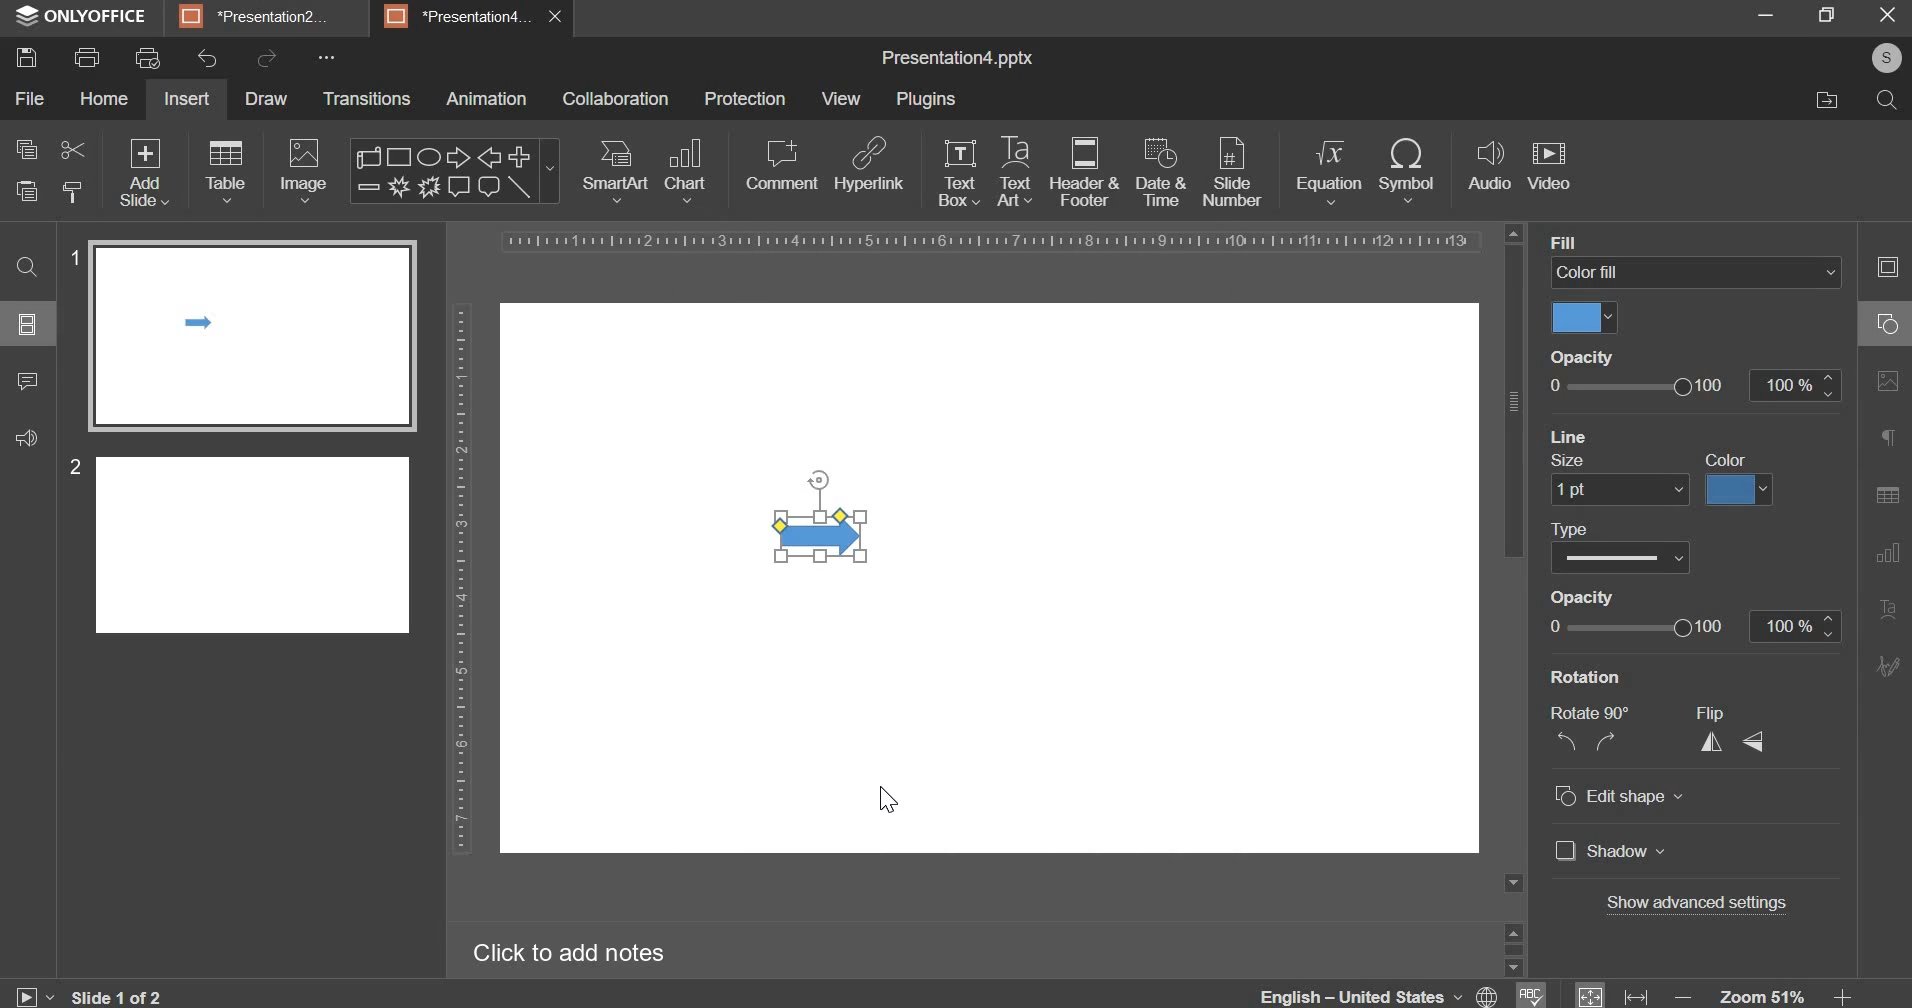  Describe the element at coordinates (575, 956) in the screenshot. I see `Click to add notes` at that location.